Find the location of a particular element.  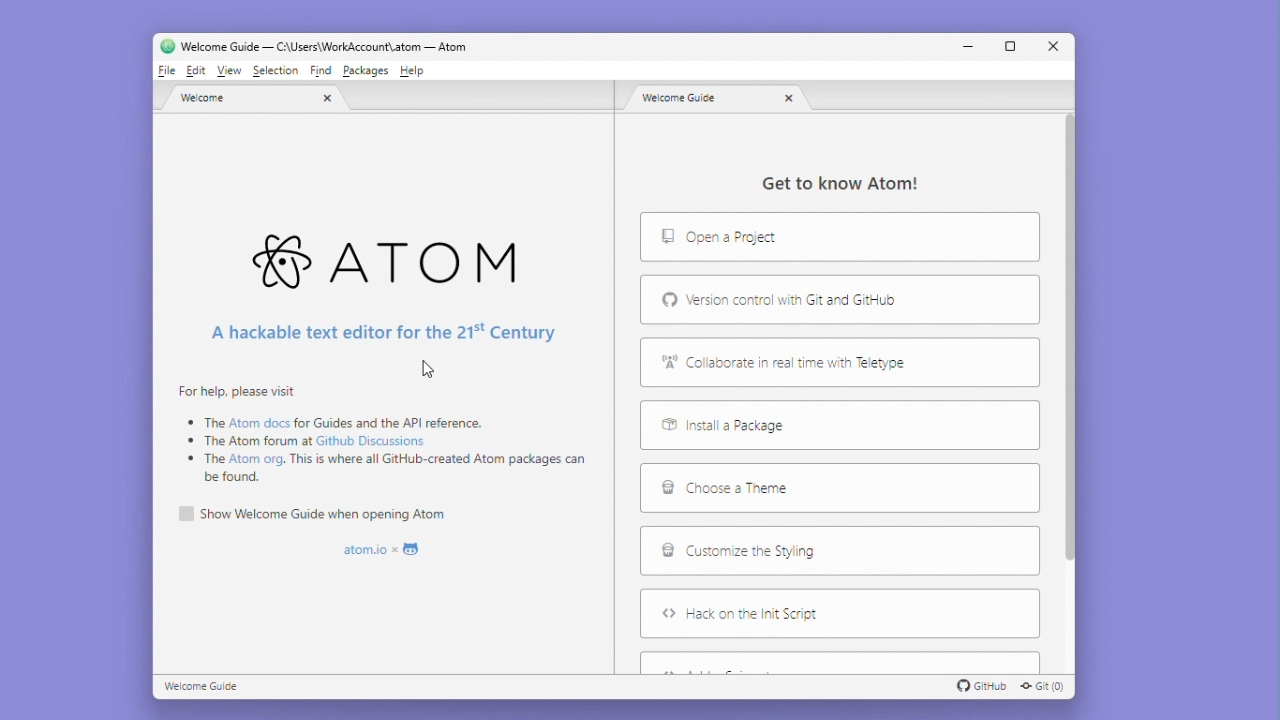

Customise the styling is located at coordinates (758, 552).